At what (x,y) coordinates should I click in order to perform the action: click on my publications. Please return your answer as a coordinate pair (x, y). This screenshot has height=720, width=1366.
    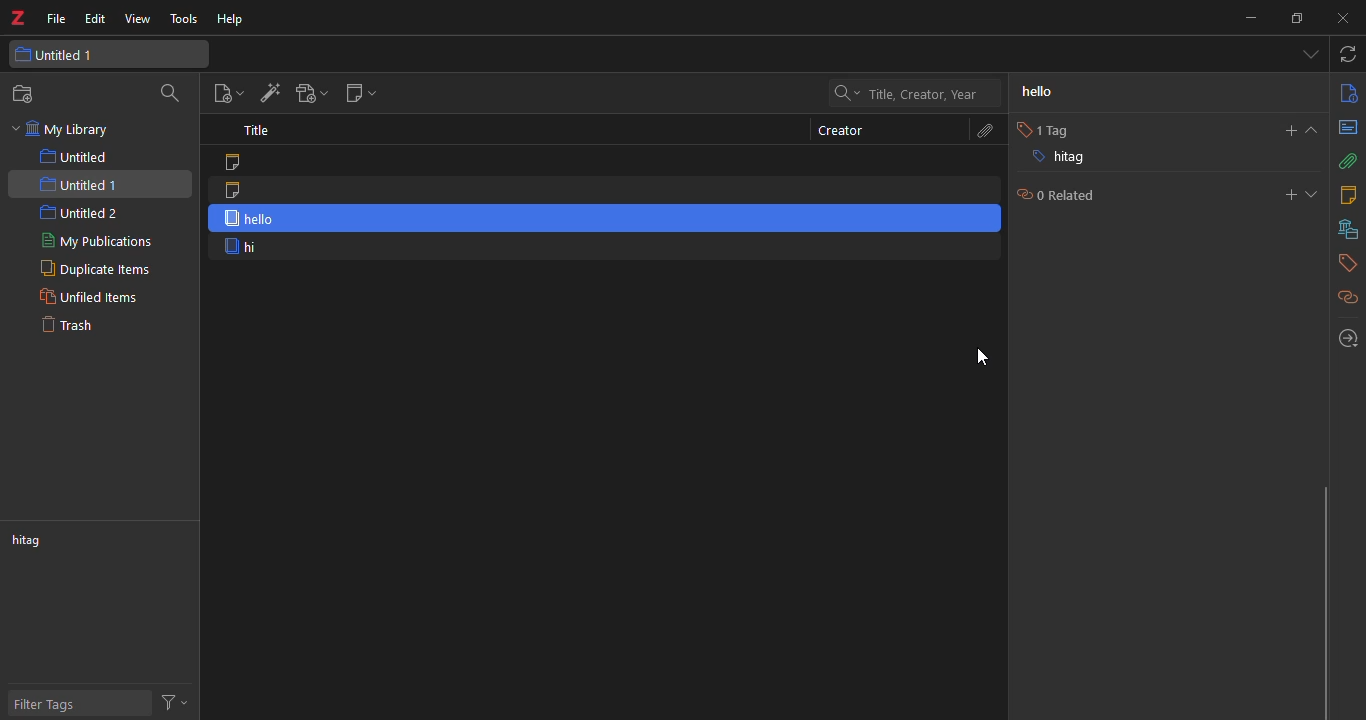
    Looking at the image, I should click on (92, 242).